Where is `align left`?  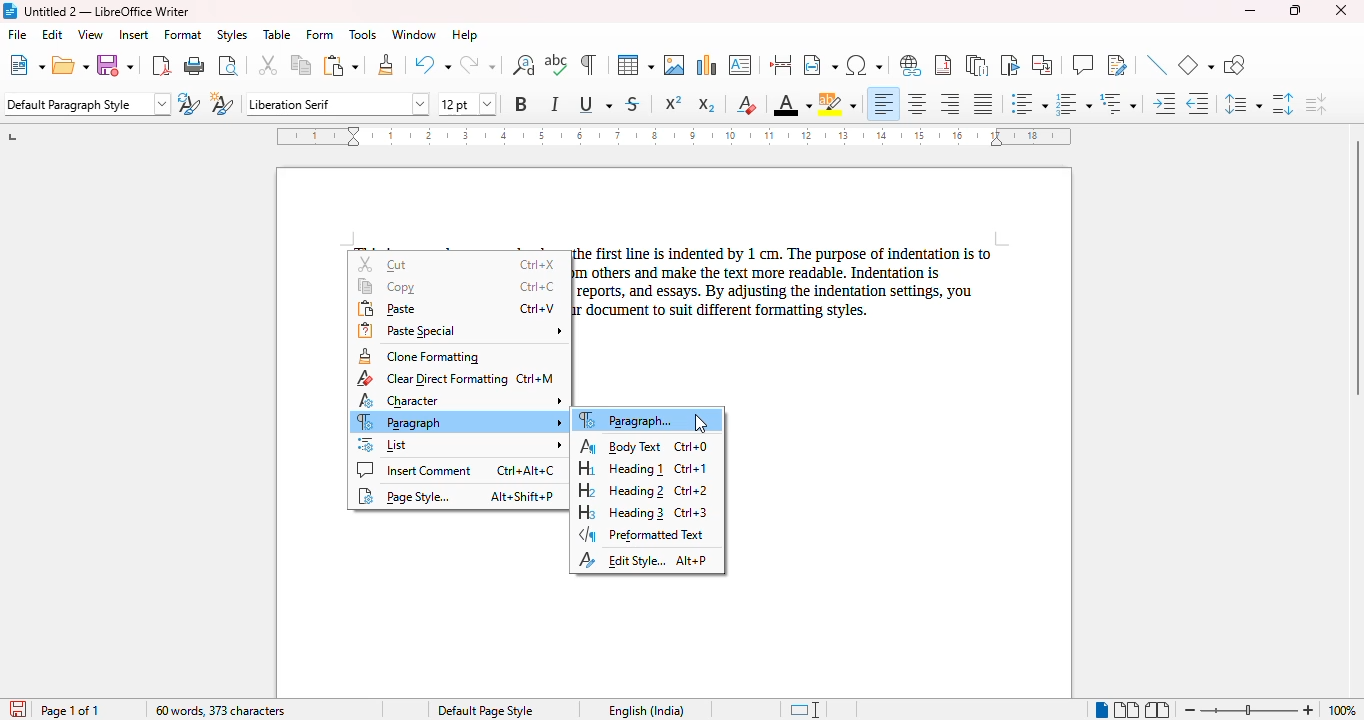 align left is located at coordinates (882, 103).